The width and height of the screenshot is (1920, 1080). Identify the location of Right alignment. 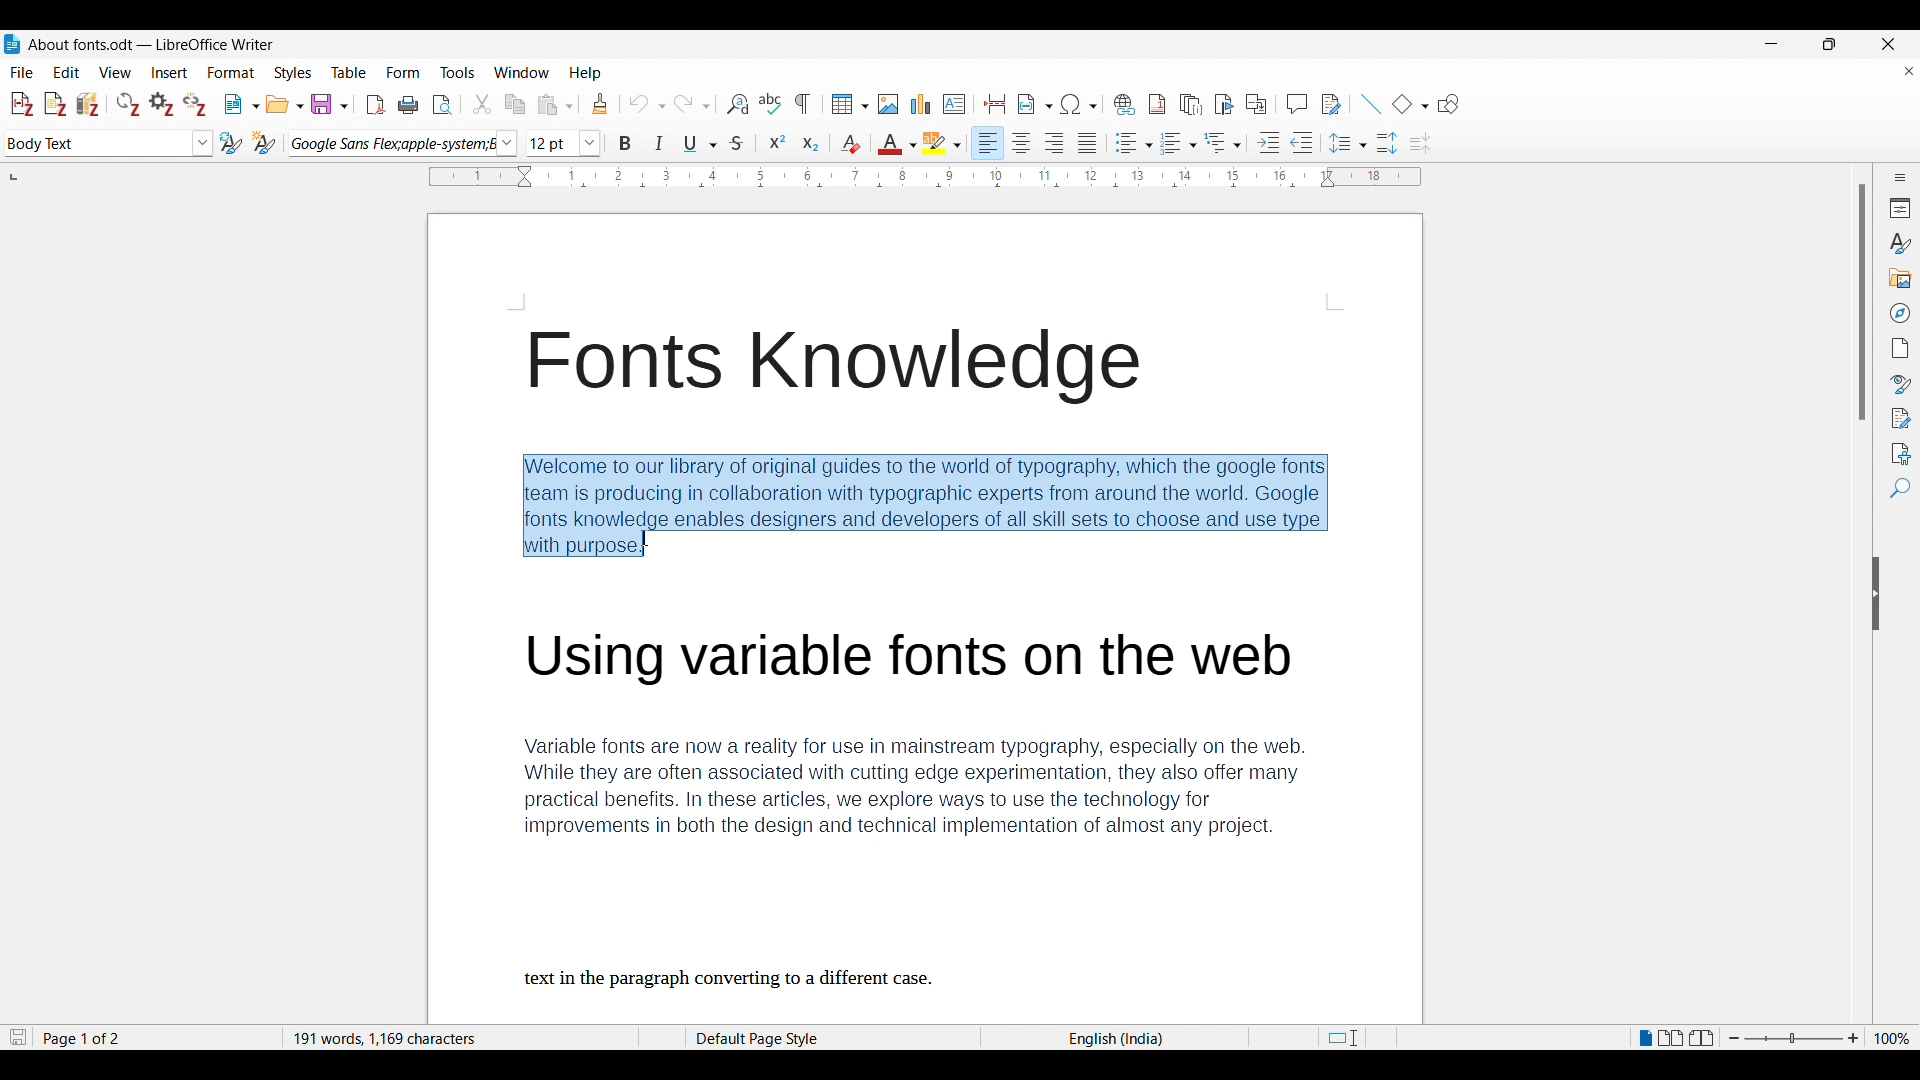
(1054, 143).